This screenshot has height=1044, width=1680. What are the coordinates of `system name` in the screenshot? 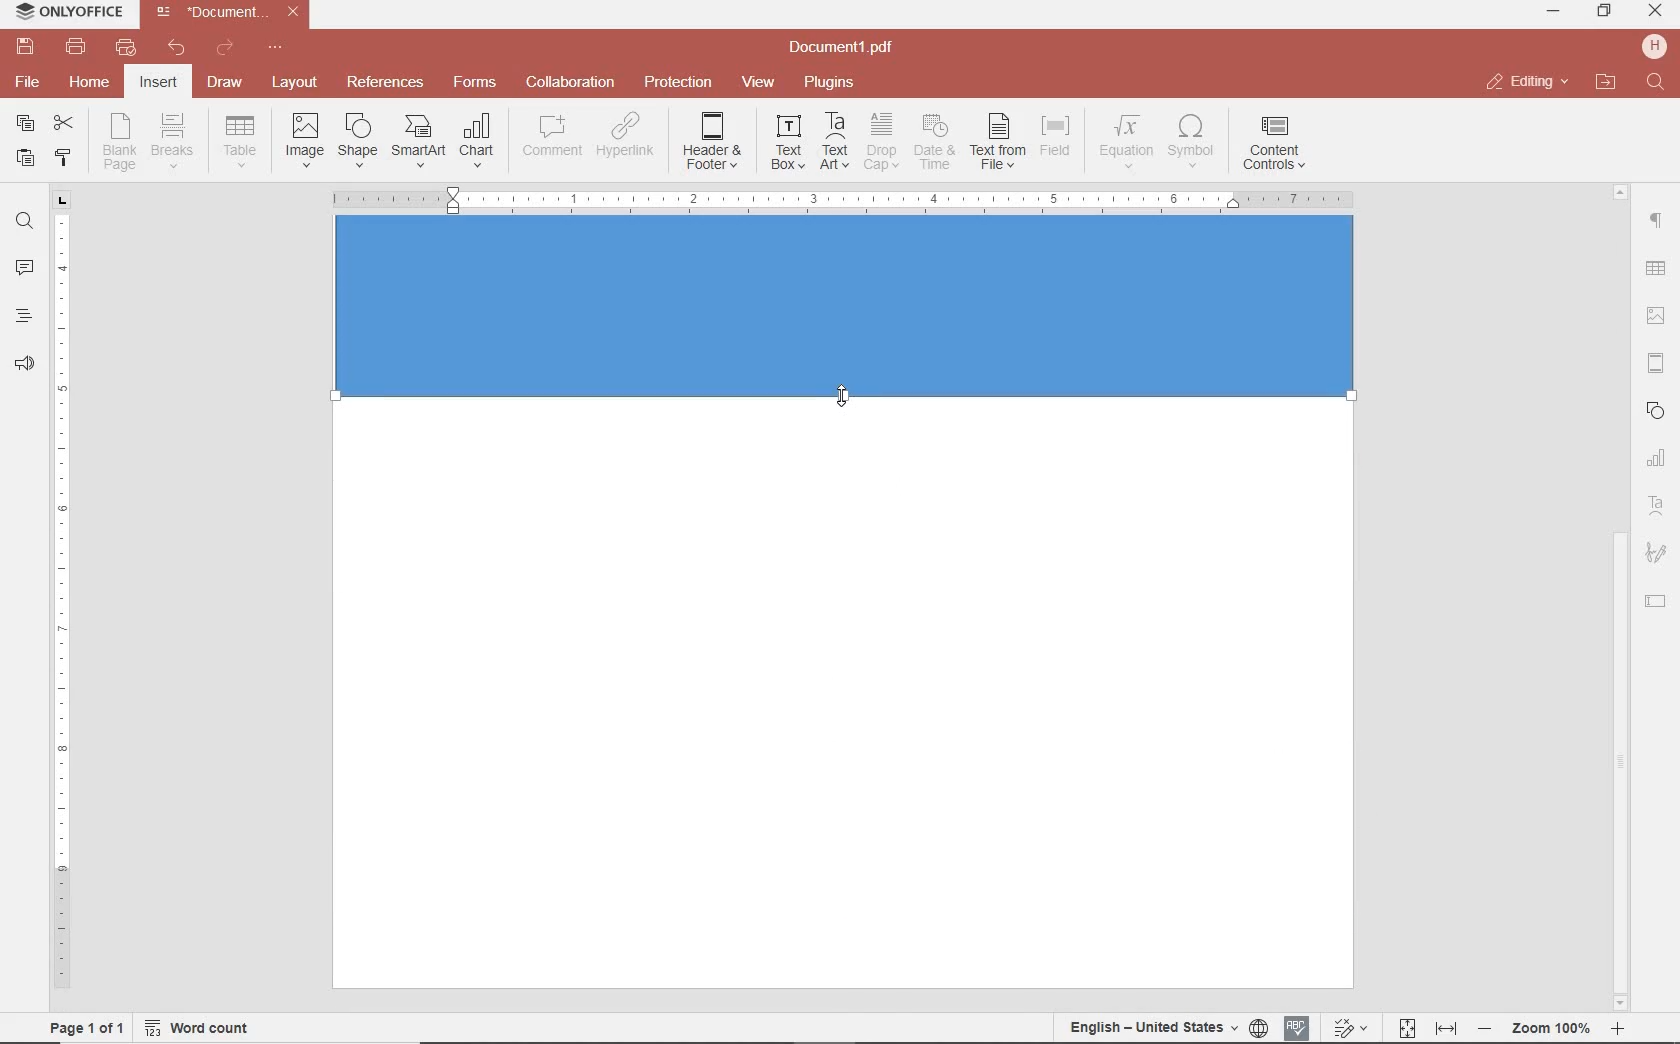 It's located at (64, 13).